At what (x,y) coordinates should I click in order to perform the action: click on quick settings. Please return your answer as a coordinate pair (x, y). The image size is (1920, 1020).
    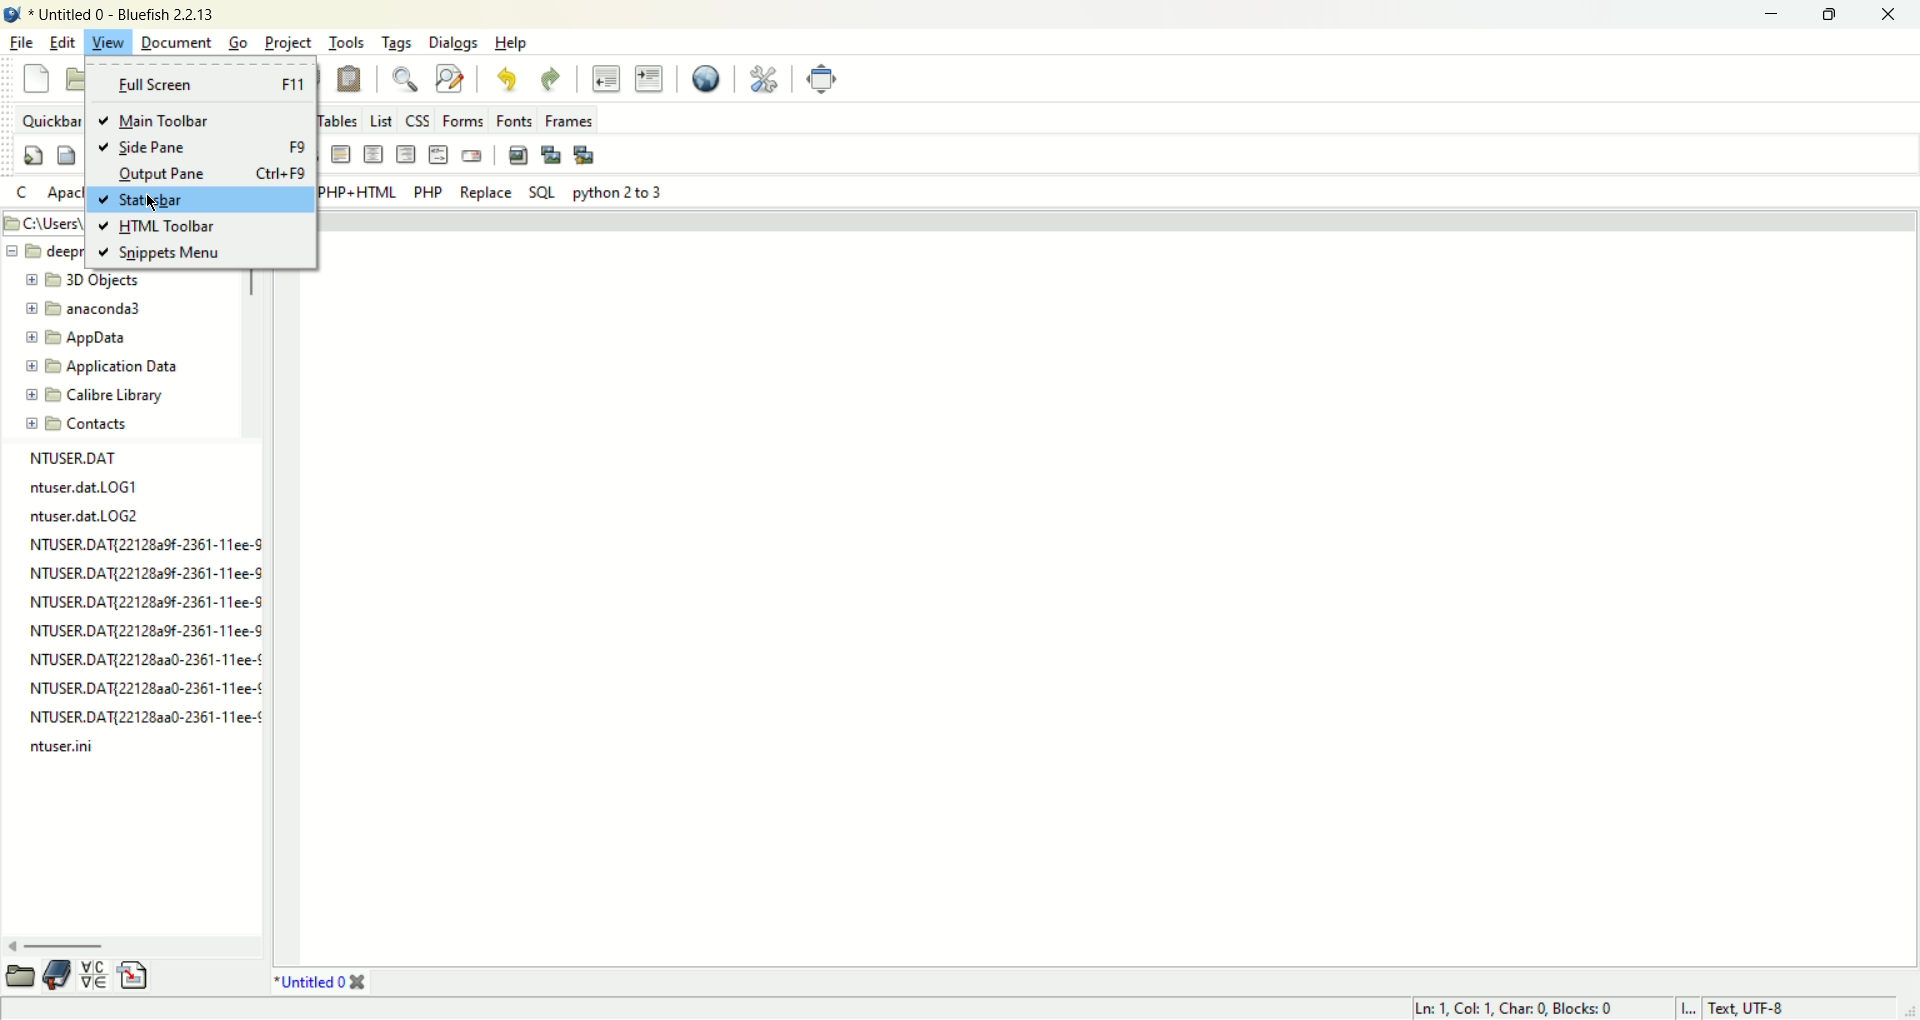
    Looking at the image, I should click on (24, 193).